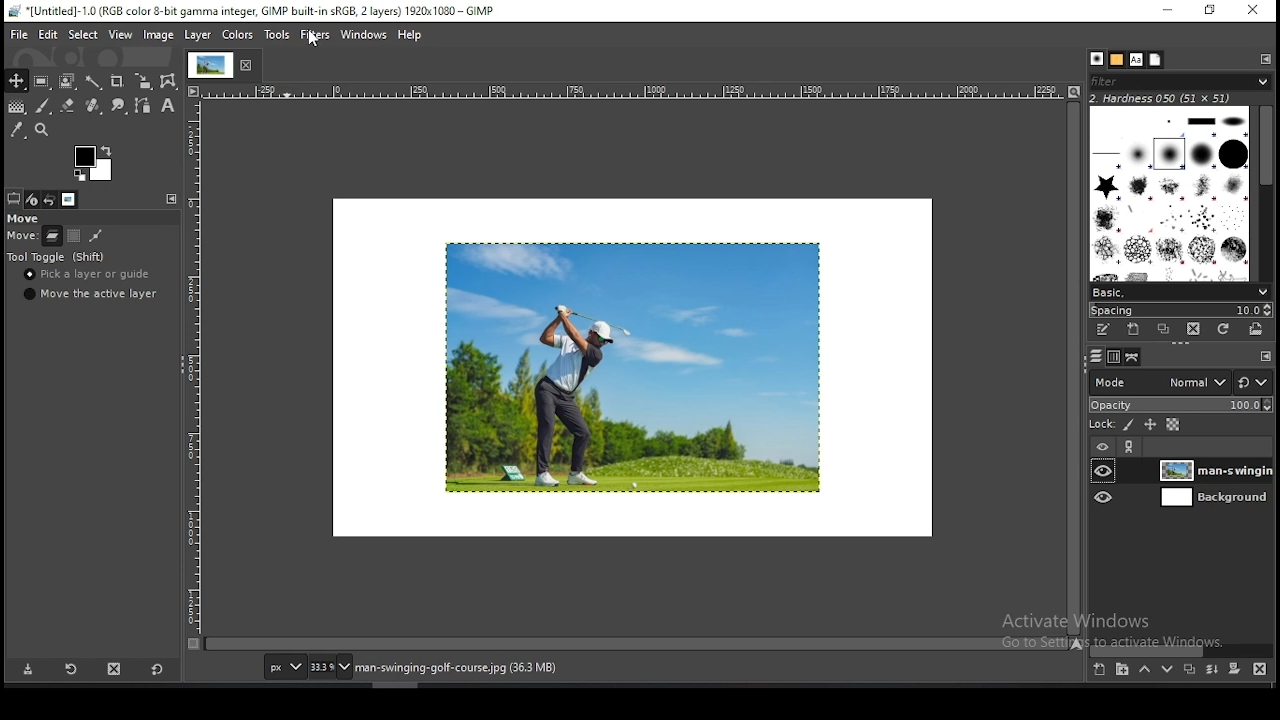 The image size is (1280, 720). I want to click on layer visibility on/off, so click(1103, 472).